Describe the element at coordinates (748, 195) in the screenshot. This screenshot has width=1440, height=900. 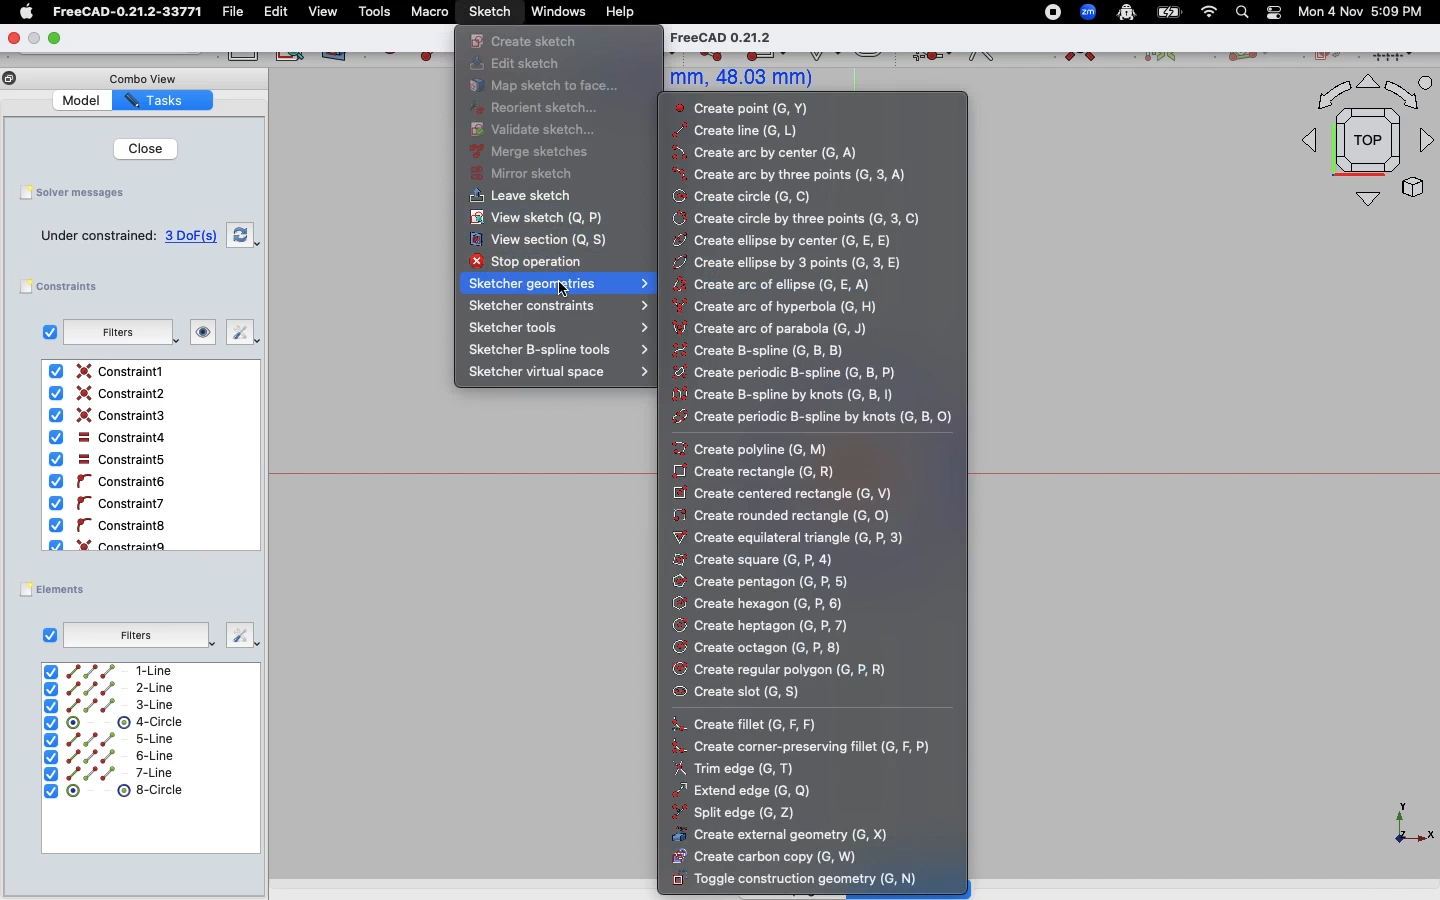
I see `Create circle (G, C)` at that location.